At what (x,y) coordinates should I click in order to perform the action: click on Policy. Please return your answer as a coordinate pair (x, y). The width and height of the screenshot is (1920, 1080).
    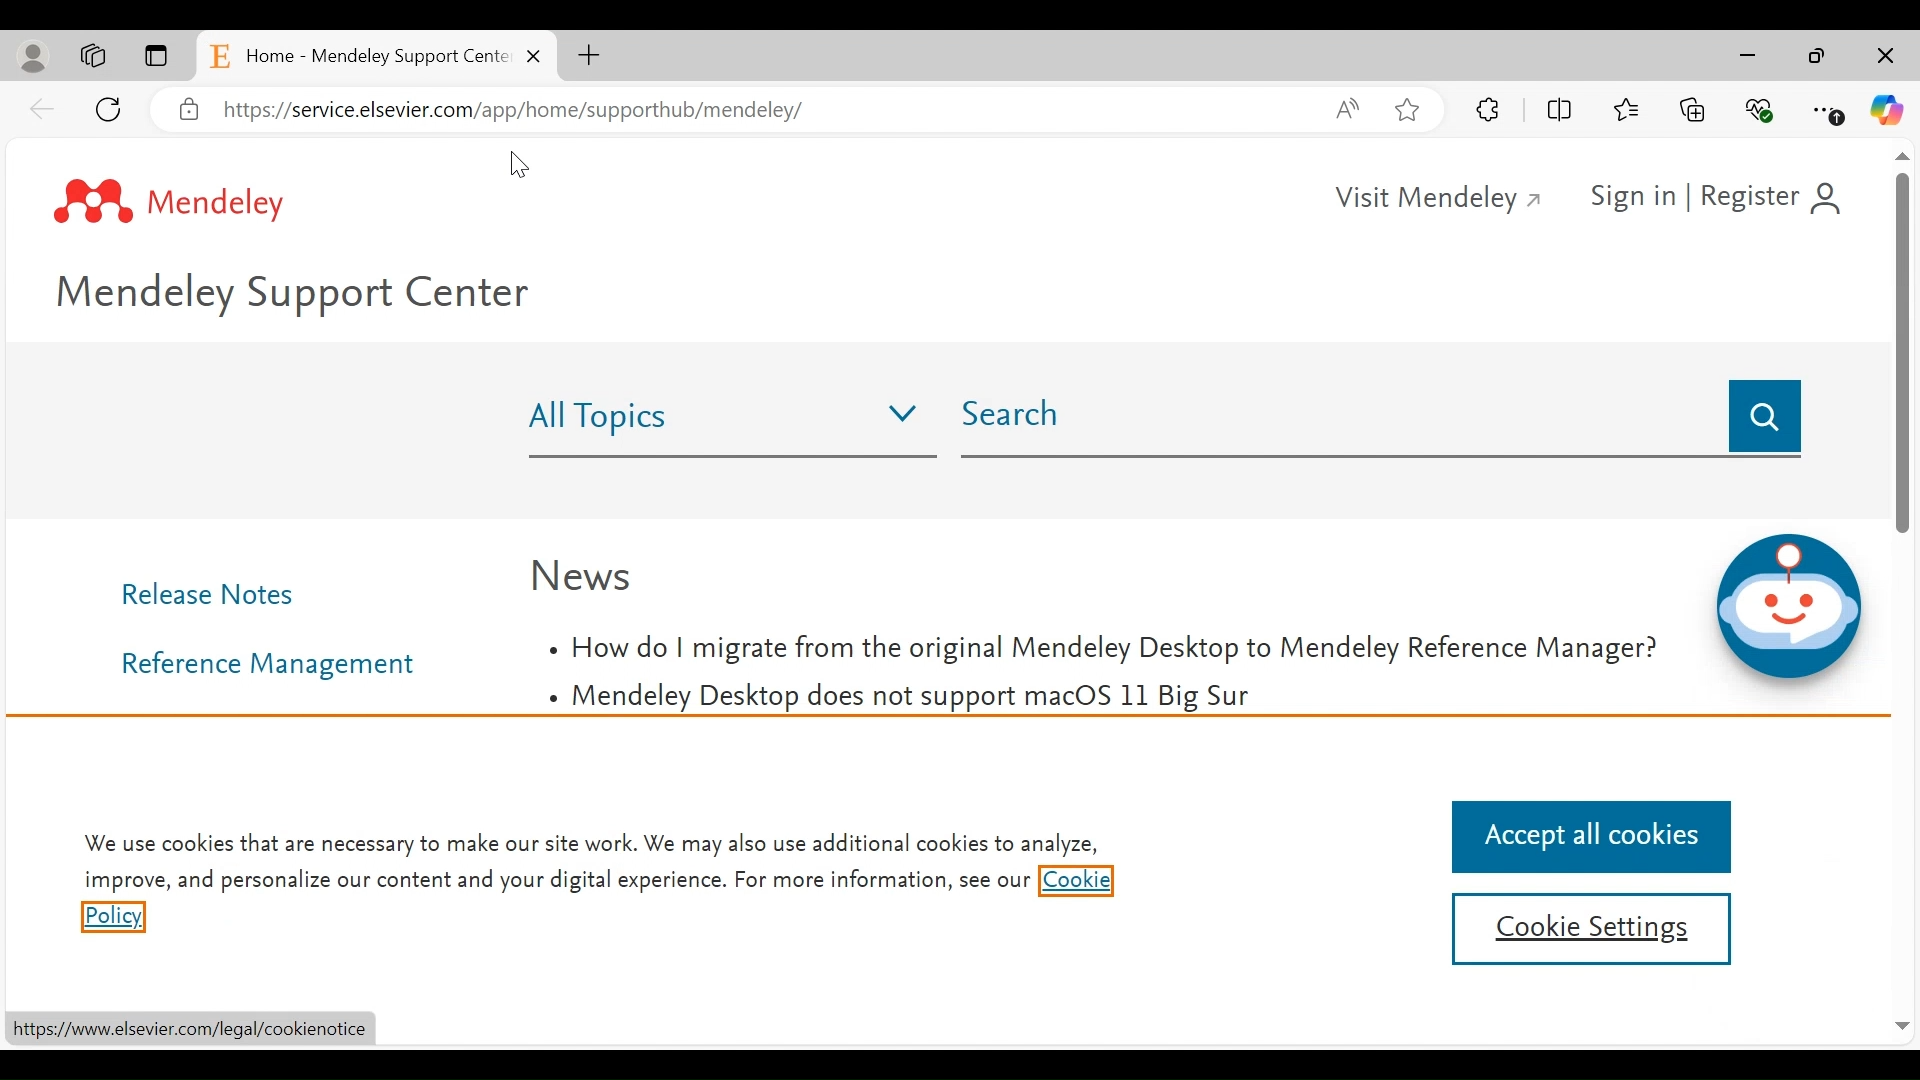
    Looking at the image, I should click on (112, 919).